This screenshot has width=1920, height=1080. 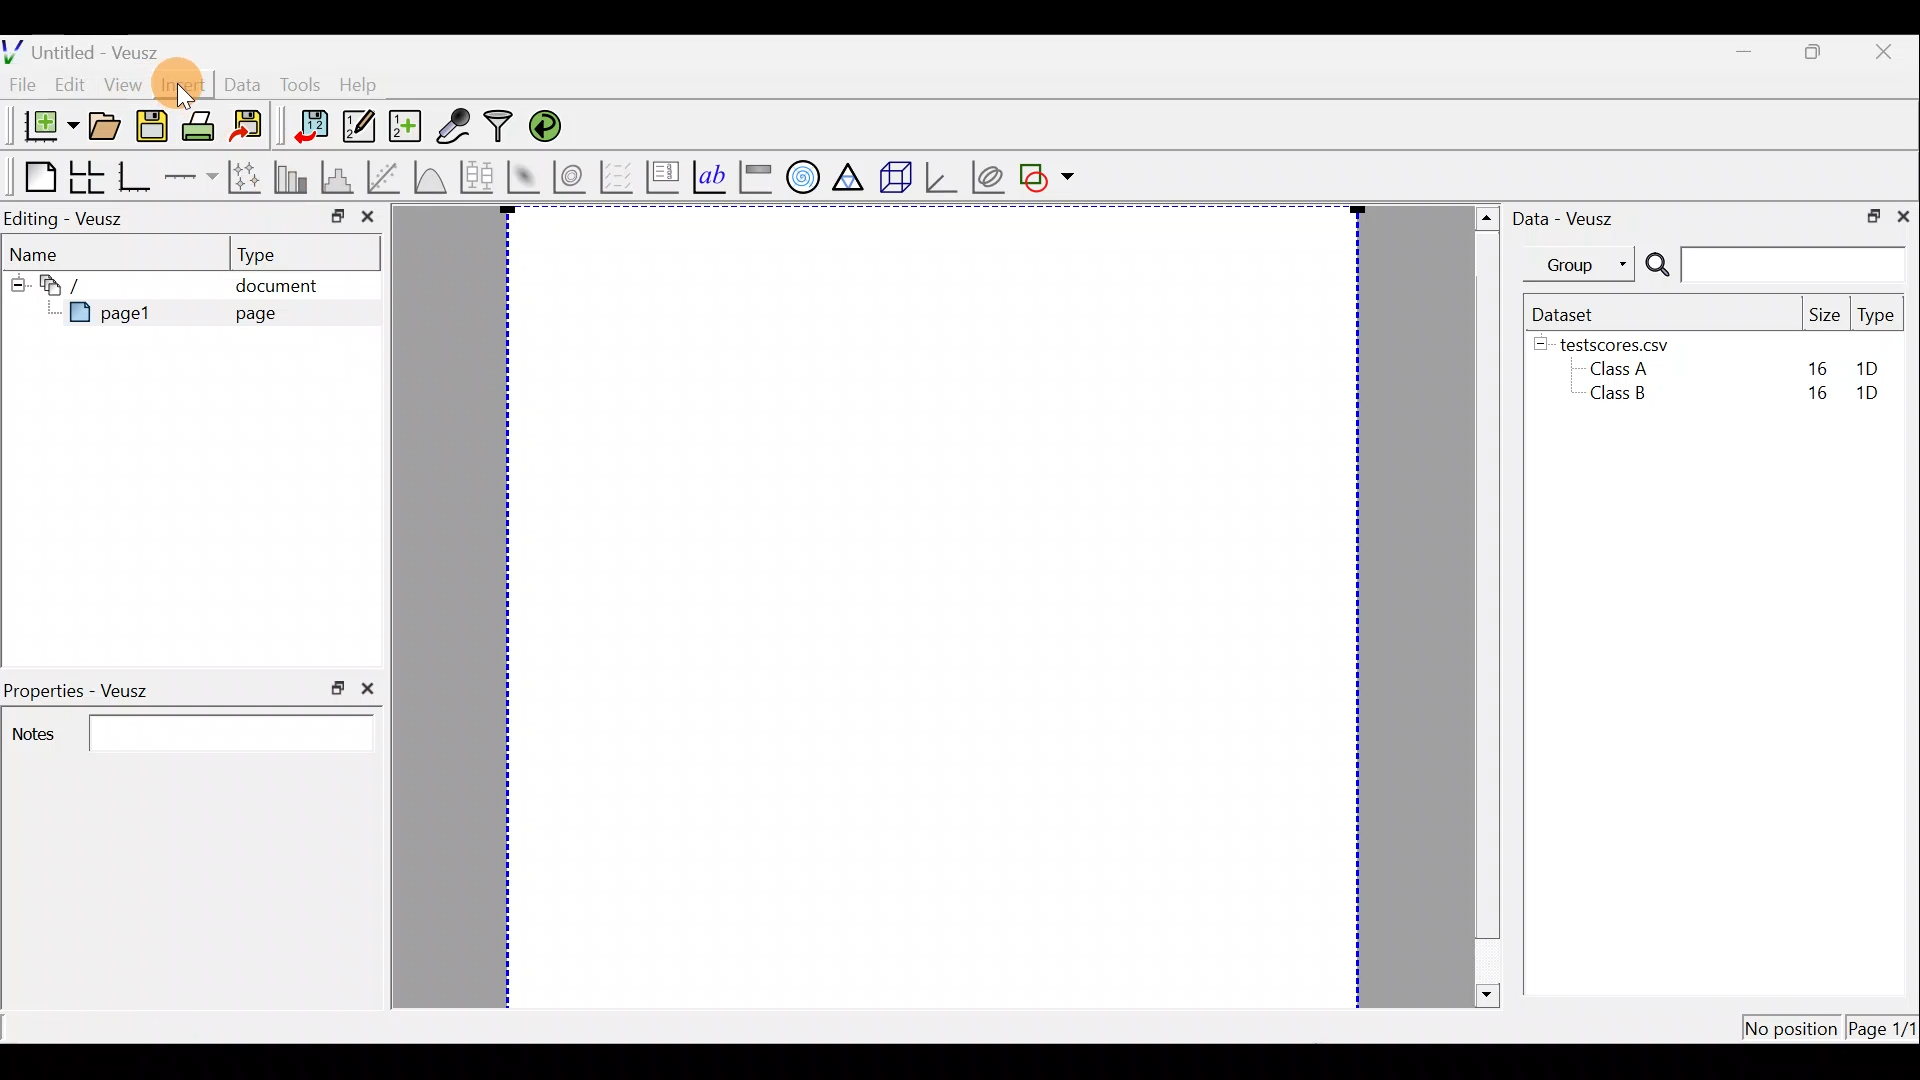 What do you see at coordinates (17, 285) in the screenshot?
I see `hide` at bounding box center [17, 285].